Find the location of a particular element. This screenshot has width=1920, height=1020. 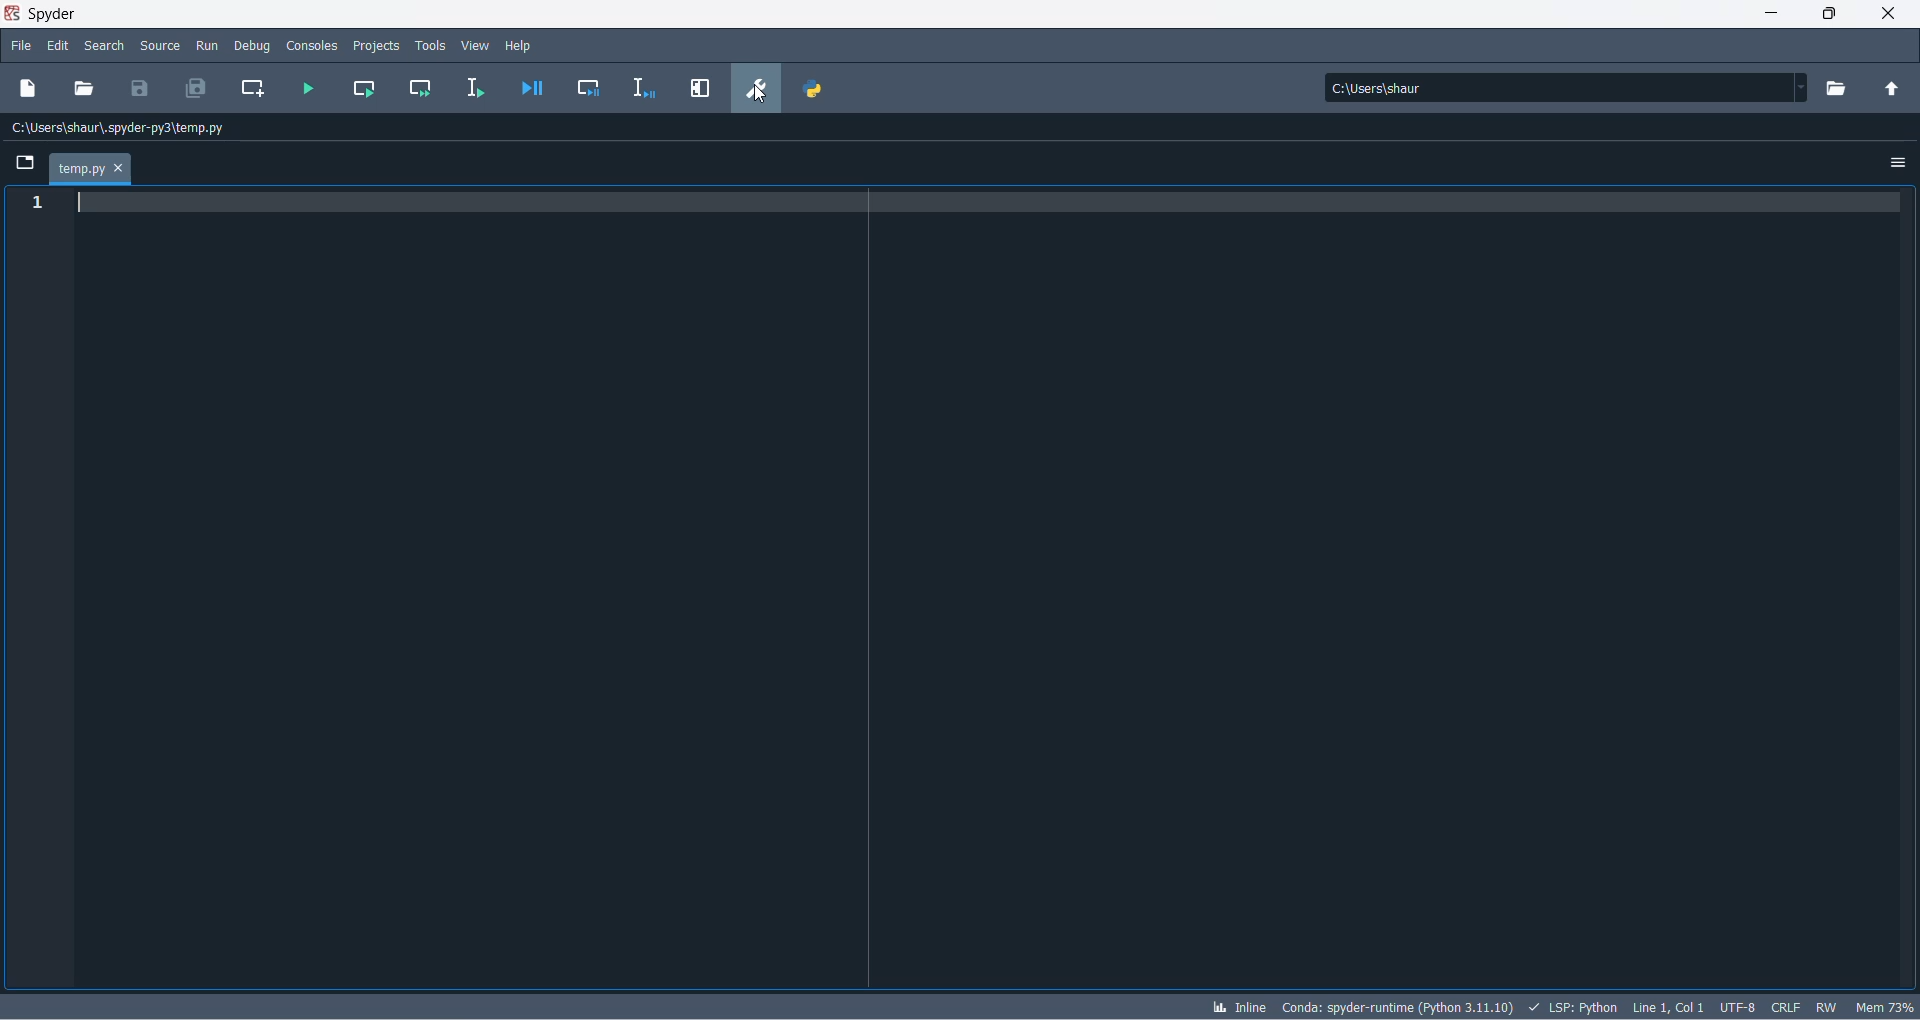

save all is located at coordinates (199, 92).